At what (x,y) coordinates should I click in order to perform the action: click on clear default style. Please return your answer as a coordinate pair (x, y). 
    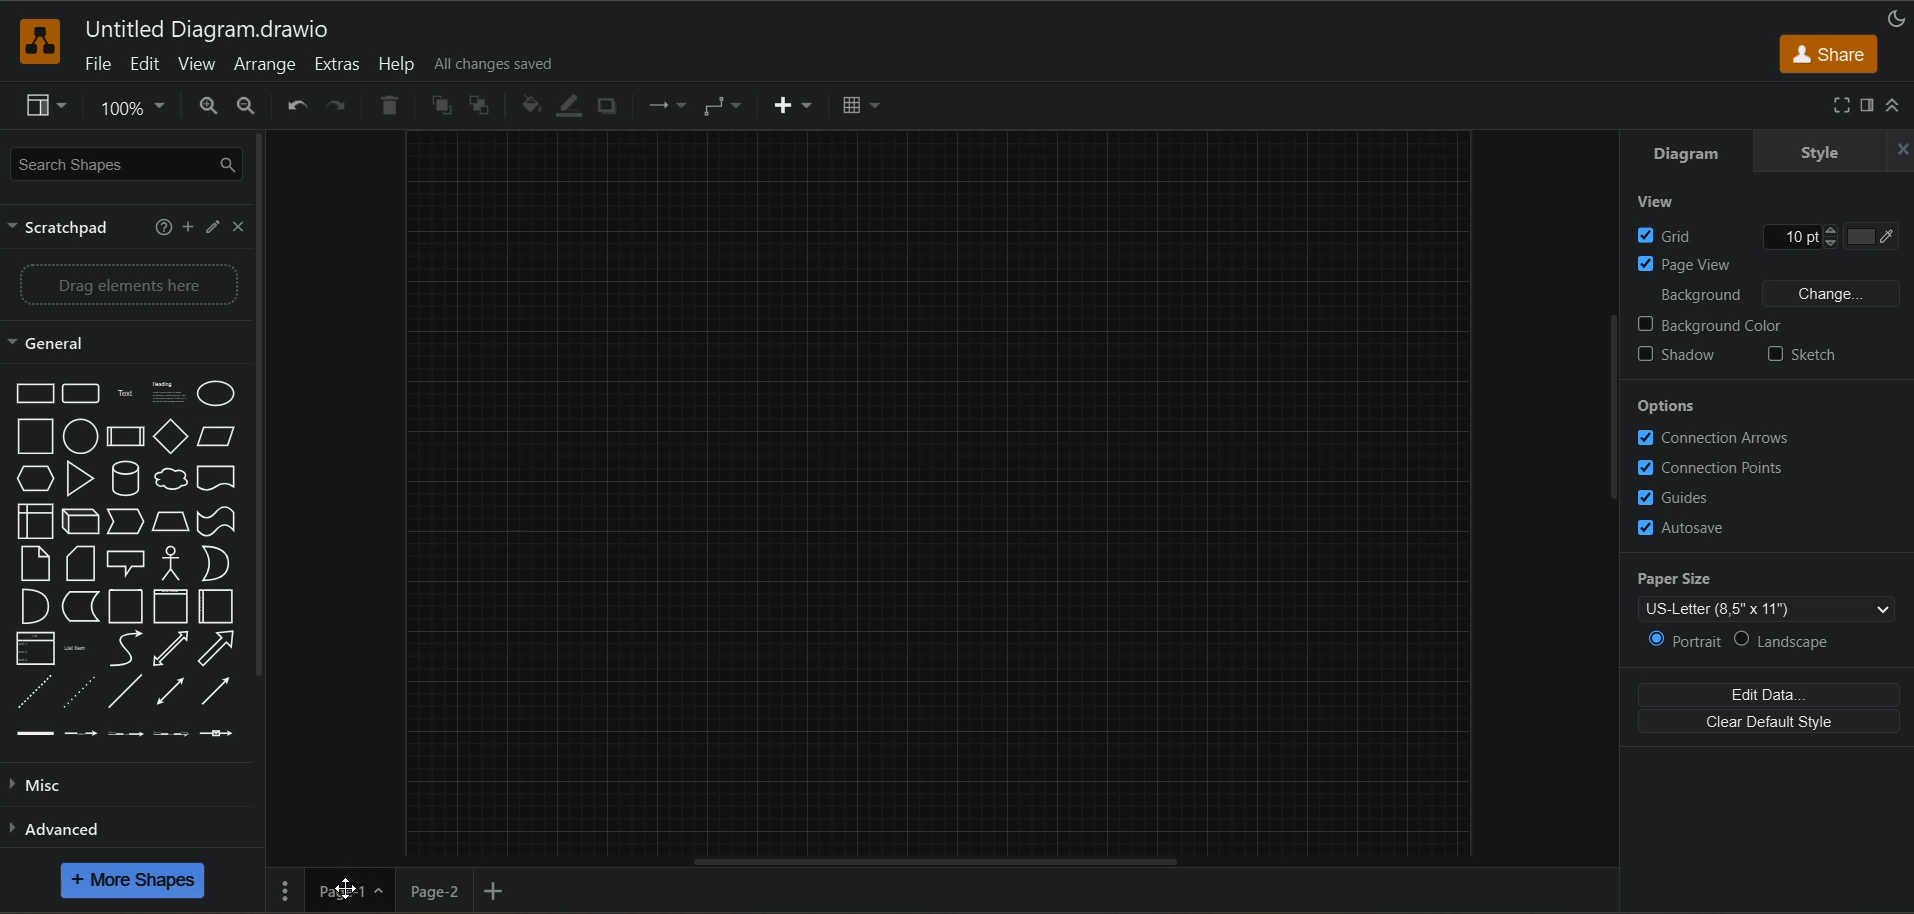
    Looking at the image, I should click on (1768, 721).